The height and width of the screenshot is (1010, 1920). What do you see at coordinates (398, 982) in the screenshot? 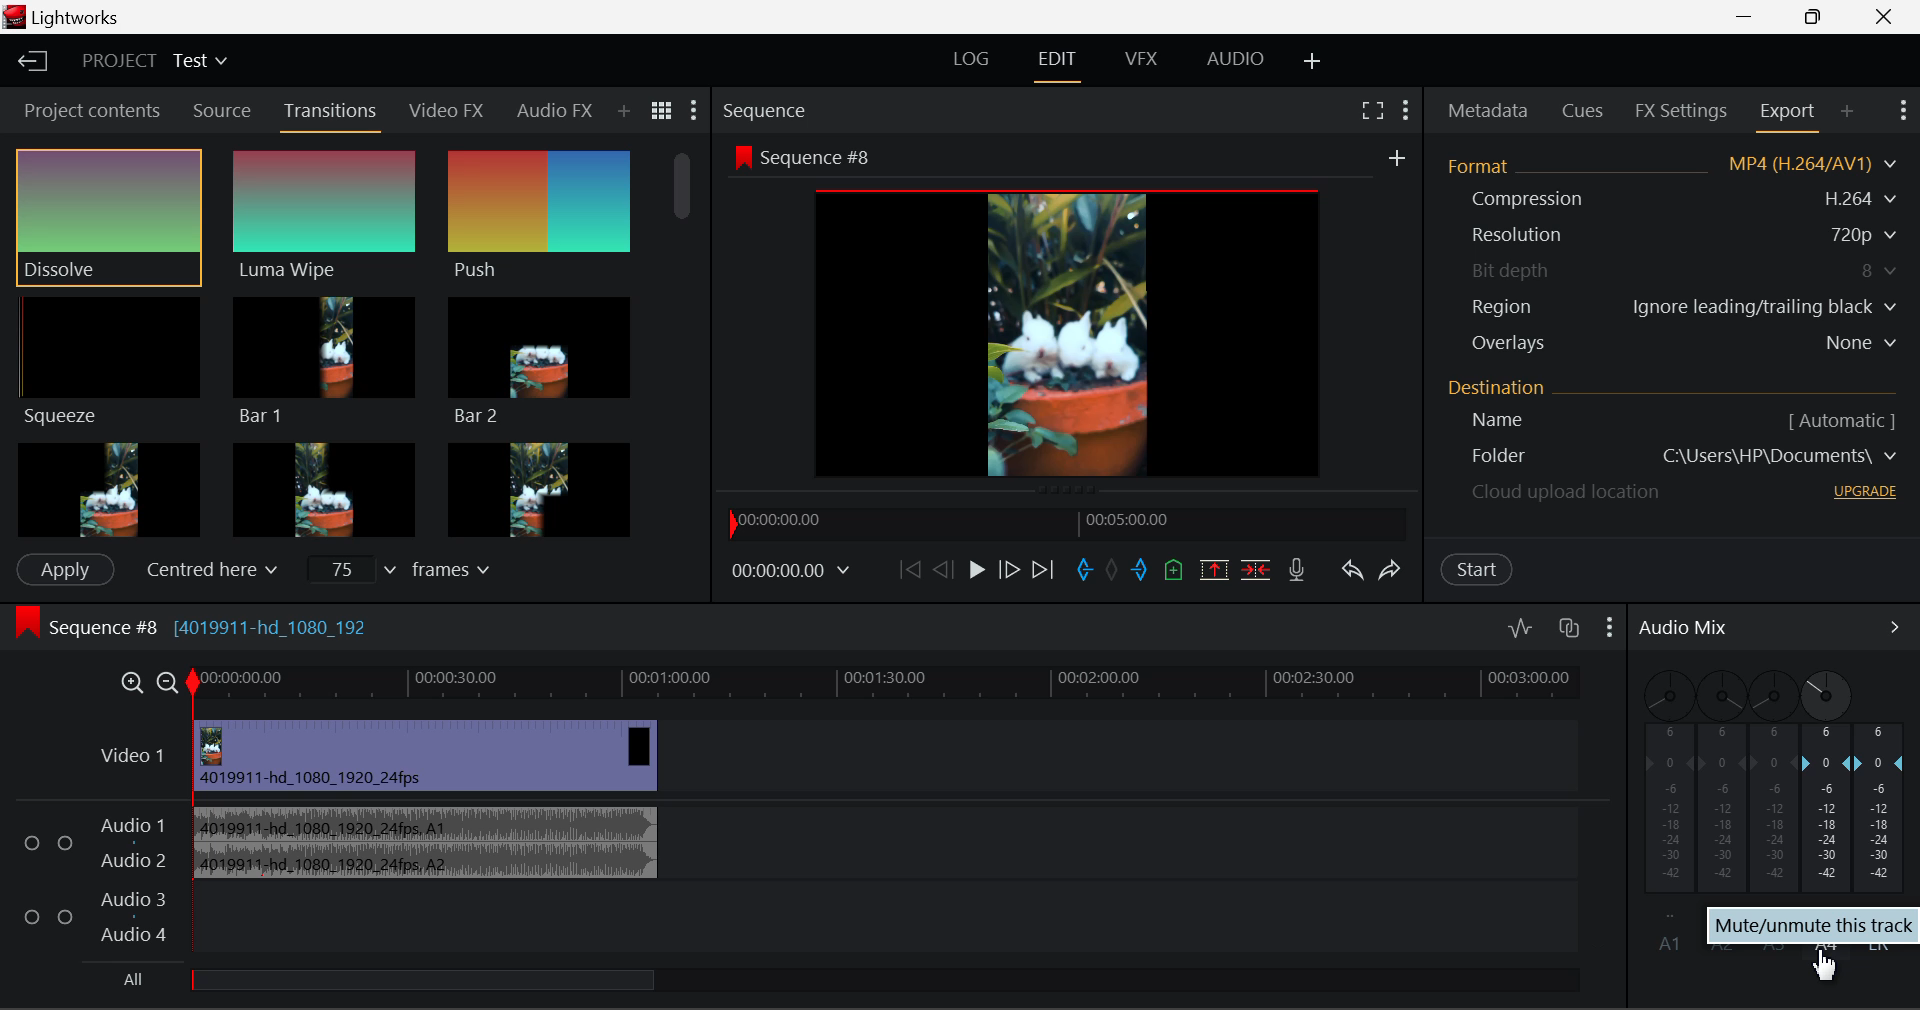
I see `All` at bounding box center [398, 982].